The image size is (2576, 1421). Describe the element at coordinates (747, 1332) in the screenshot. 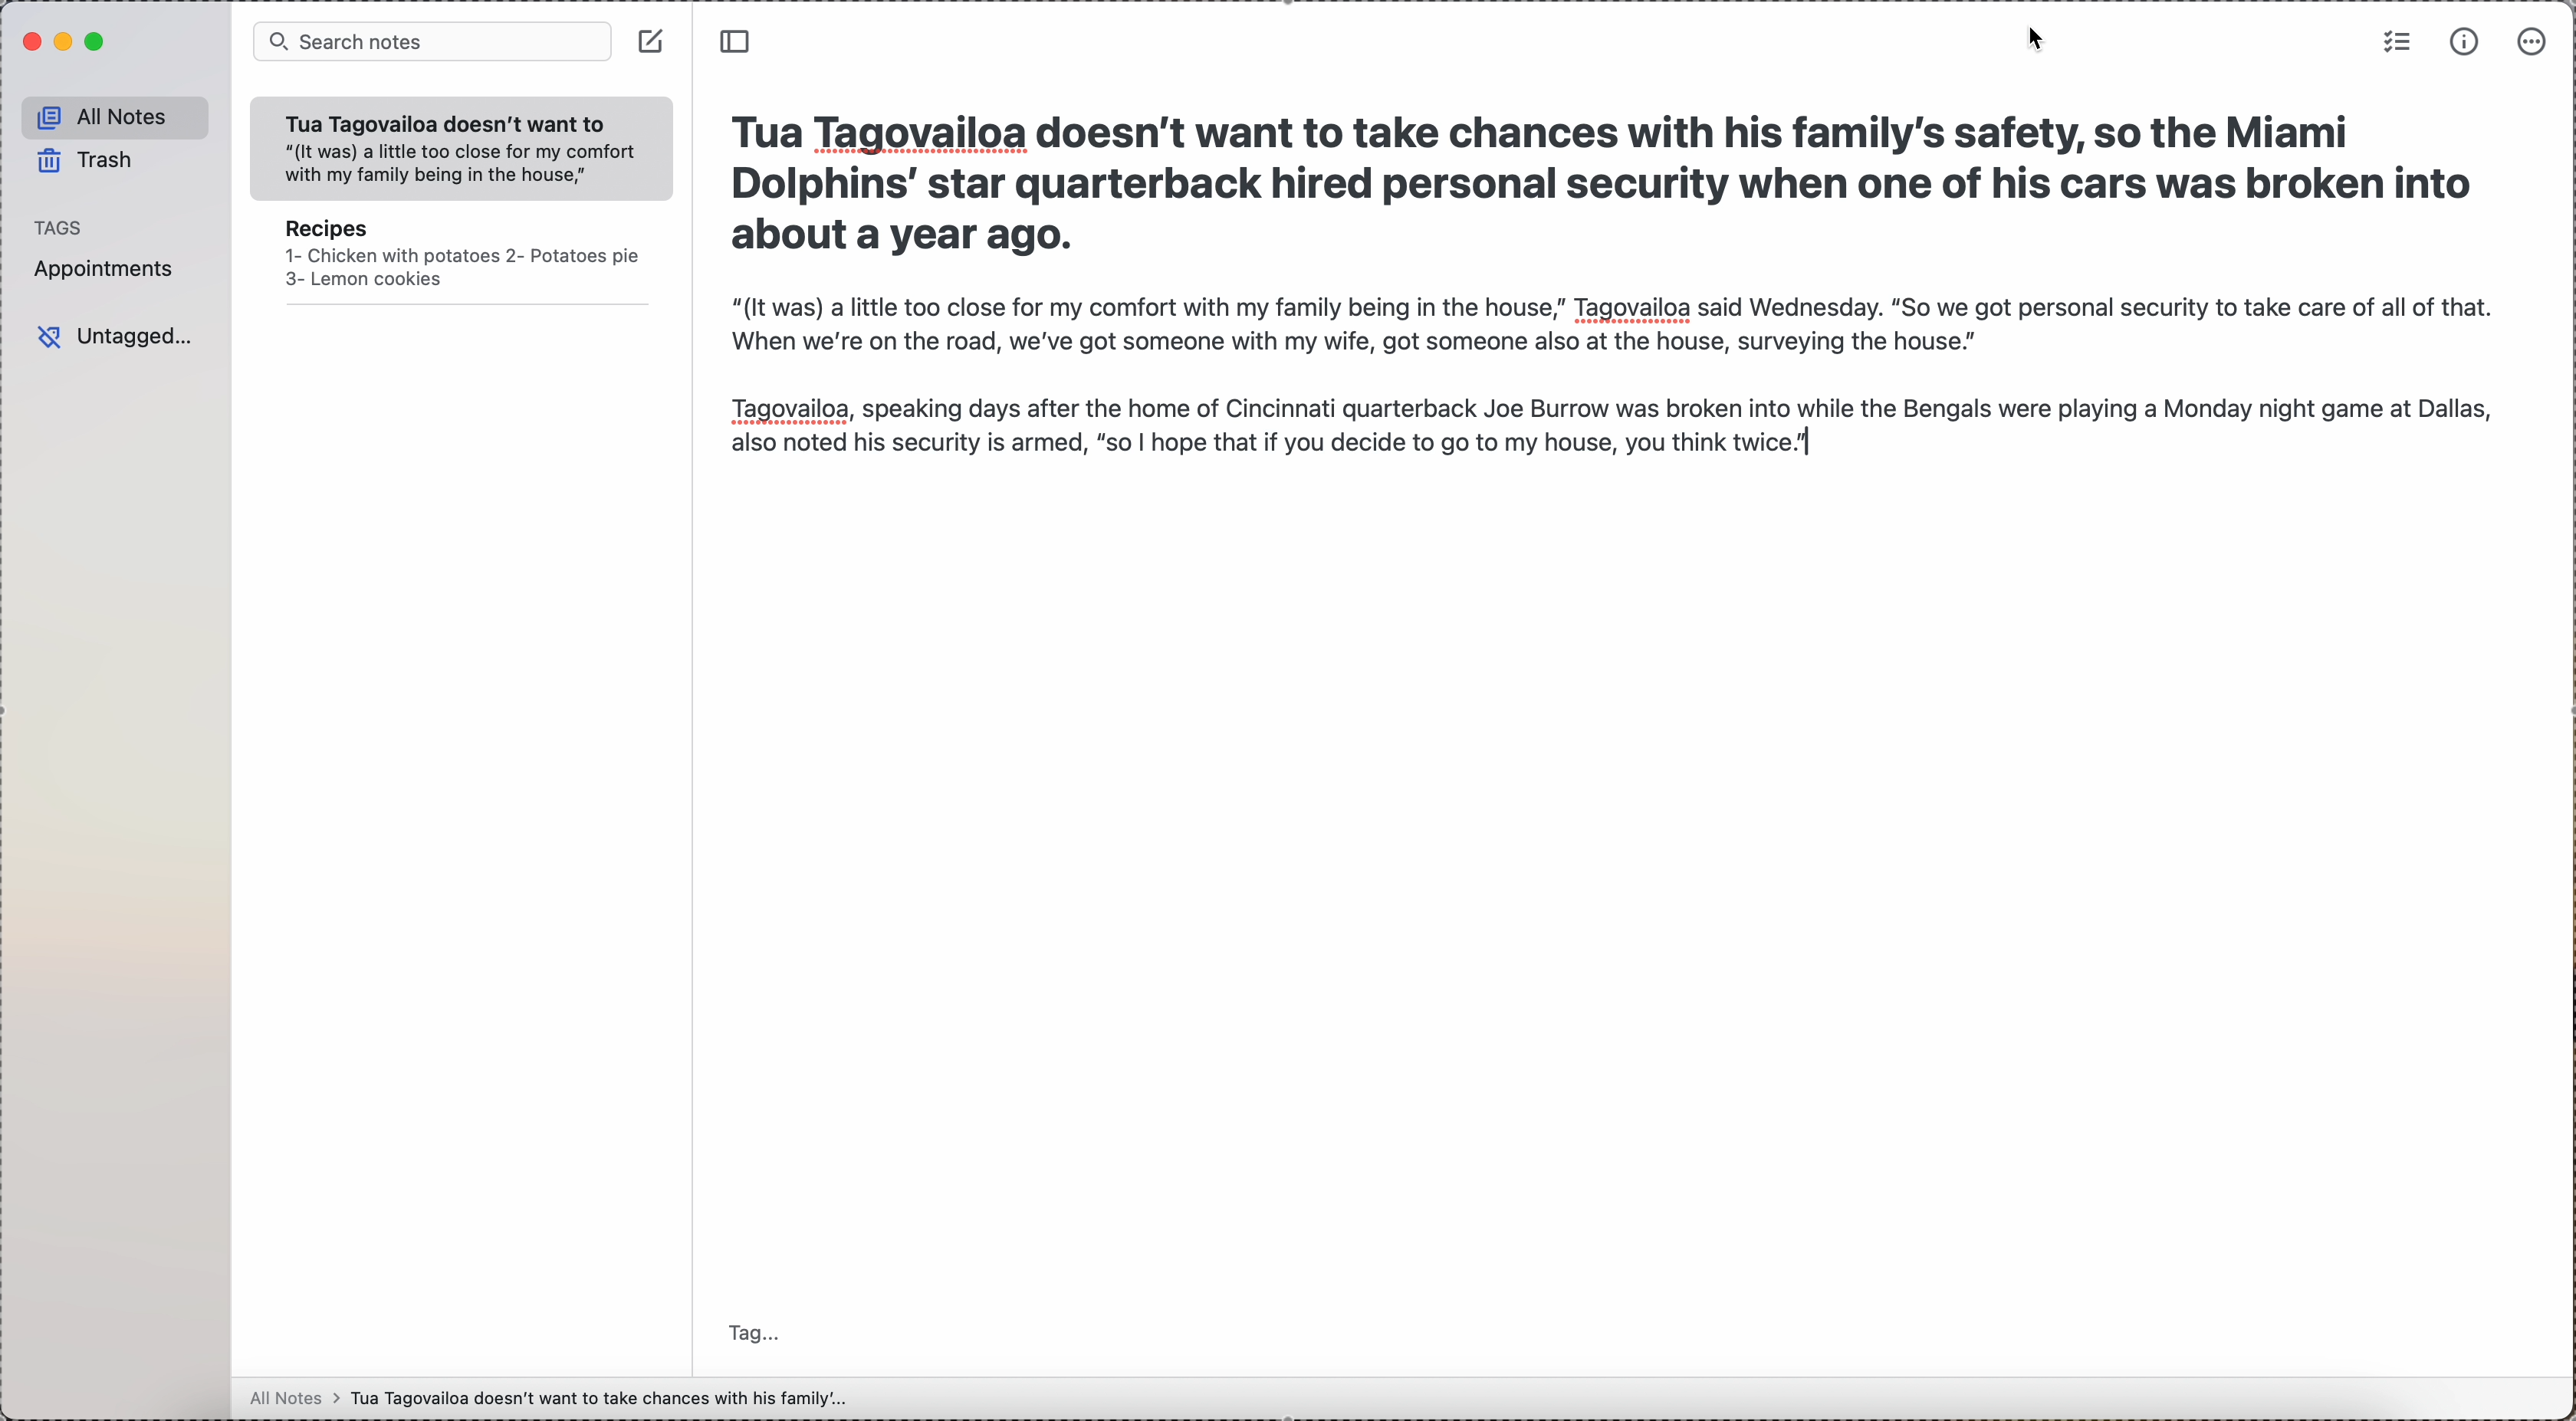

I see `tag` at that location.